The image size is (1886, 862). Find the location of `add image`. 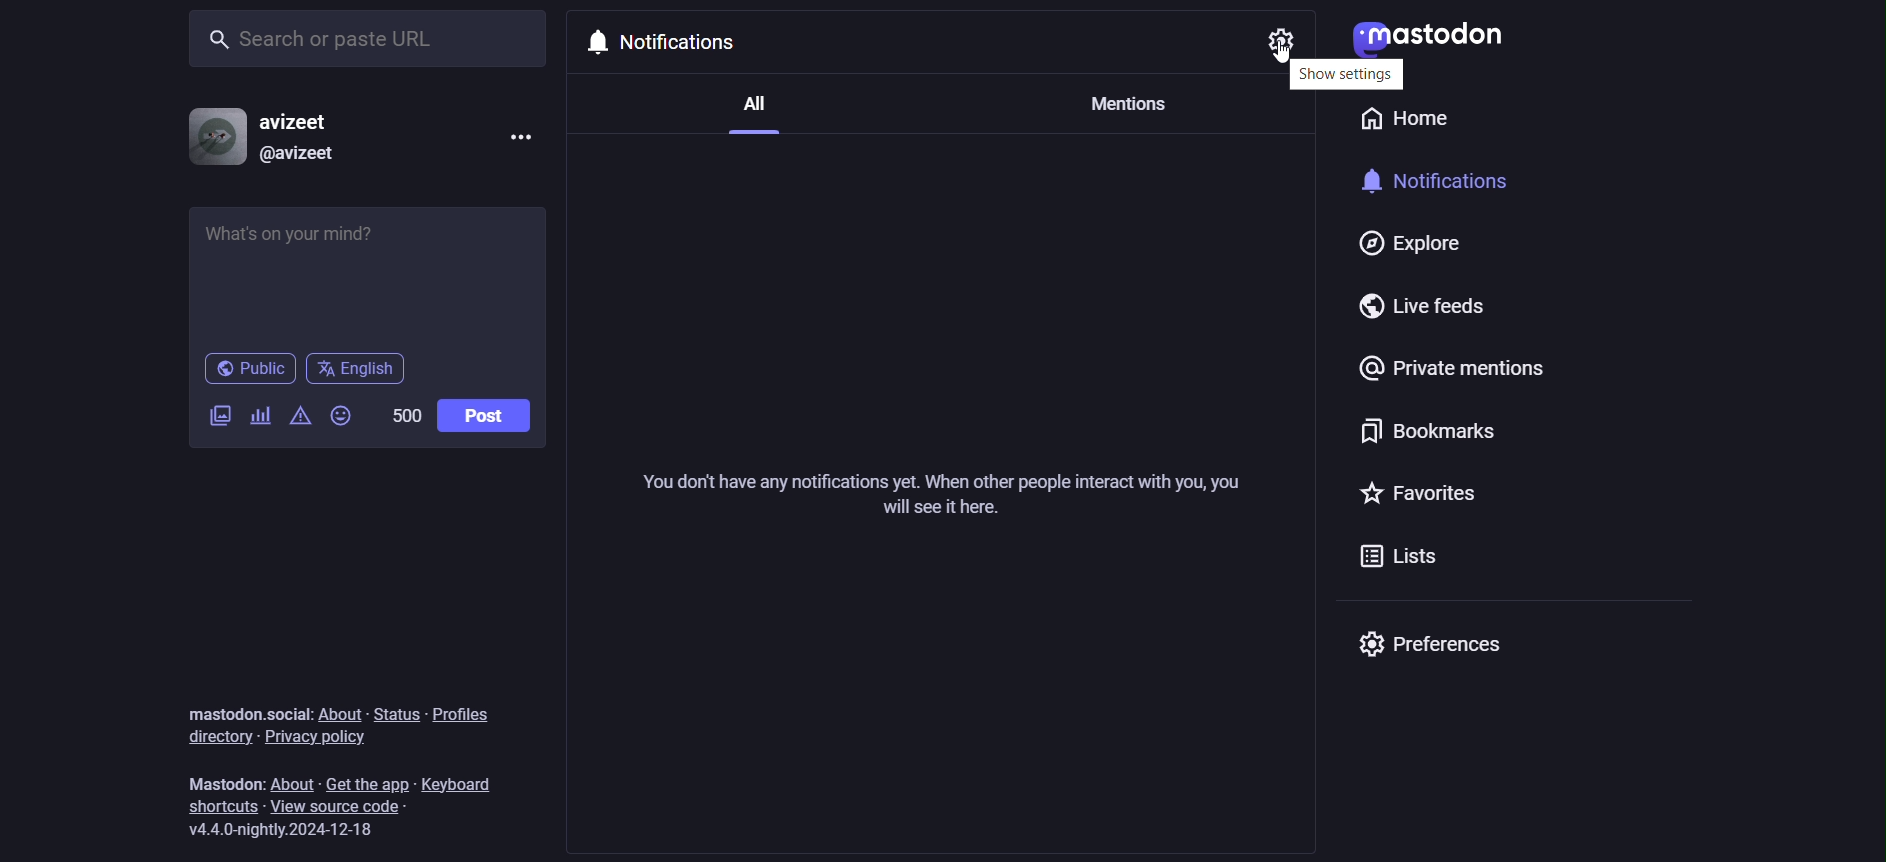

add image is located at coordinates (221, 416).